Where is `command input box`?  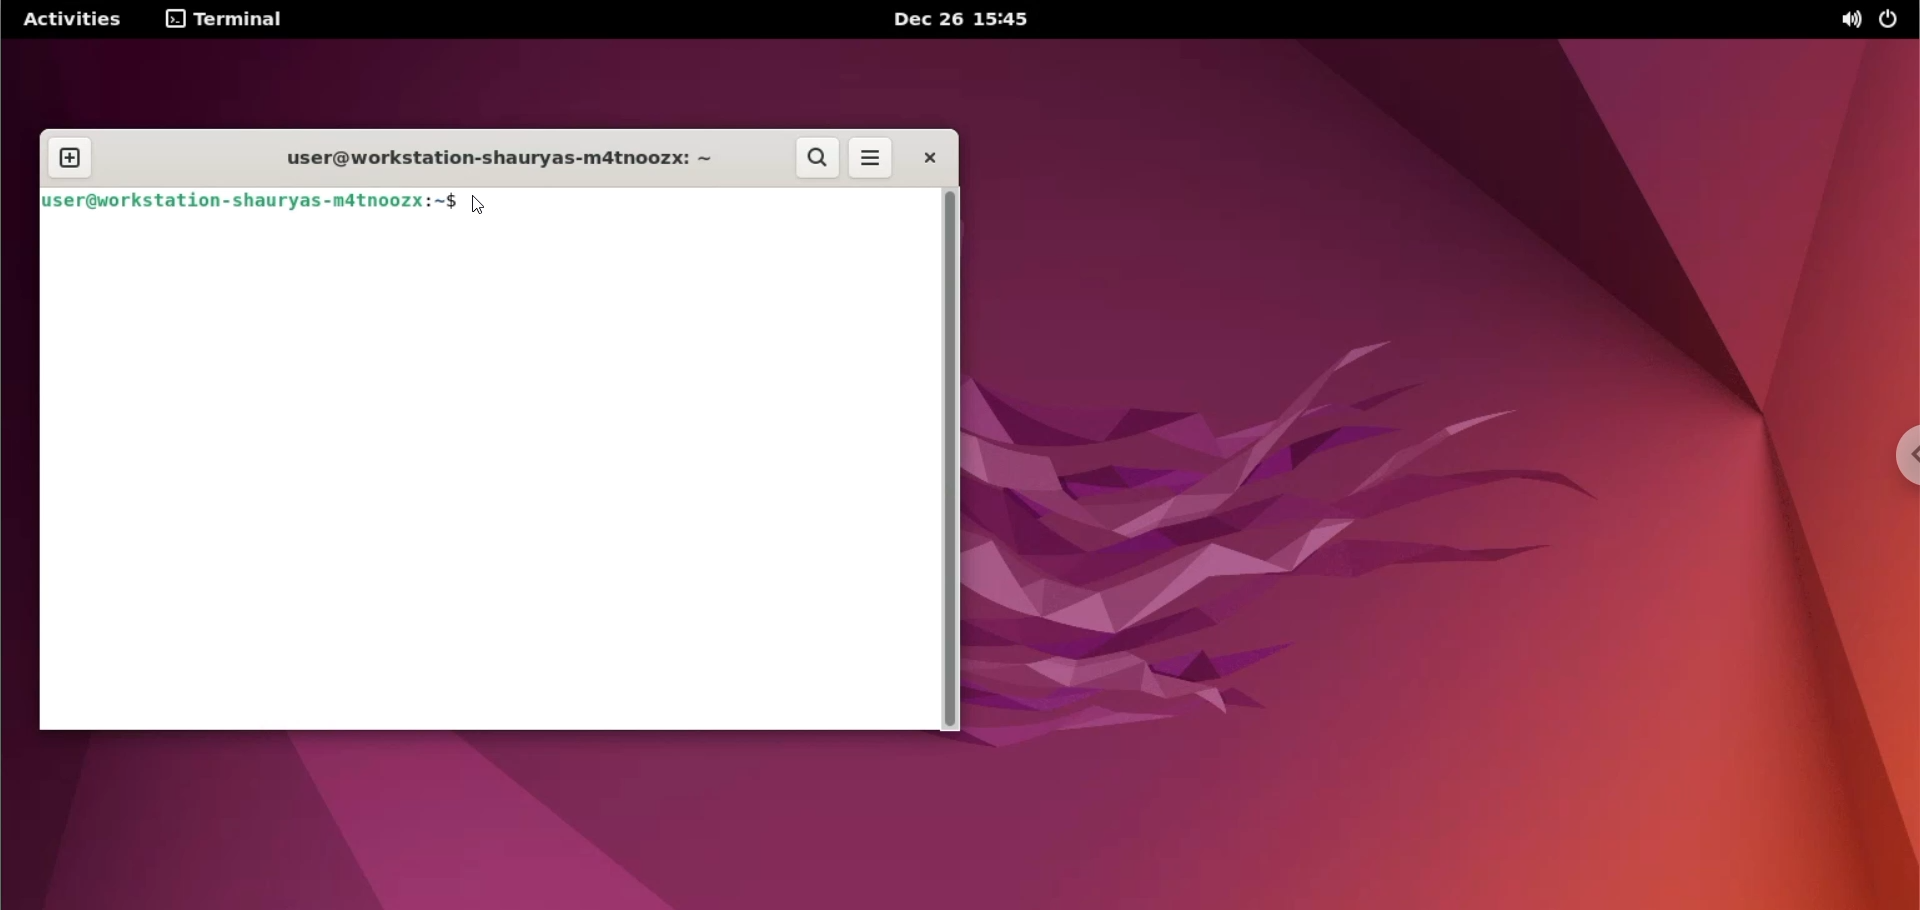
command input box is located at coordinates (487, 479).